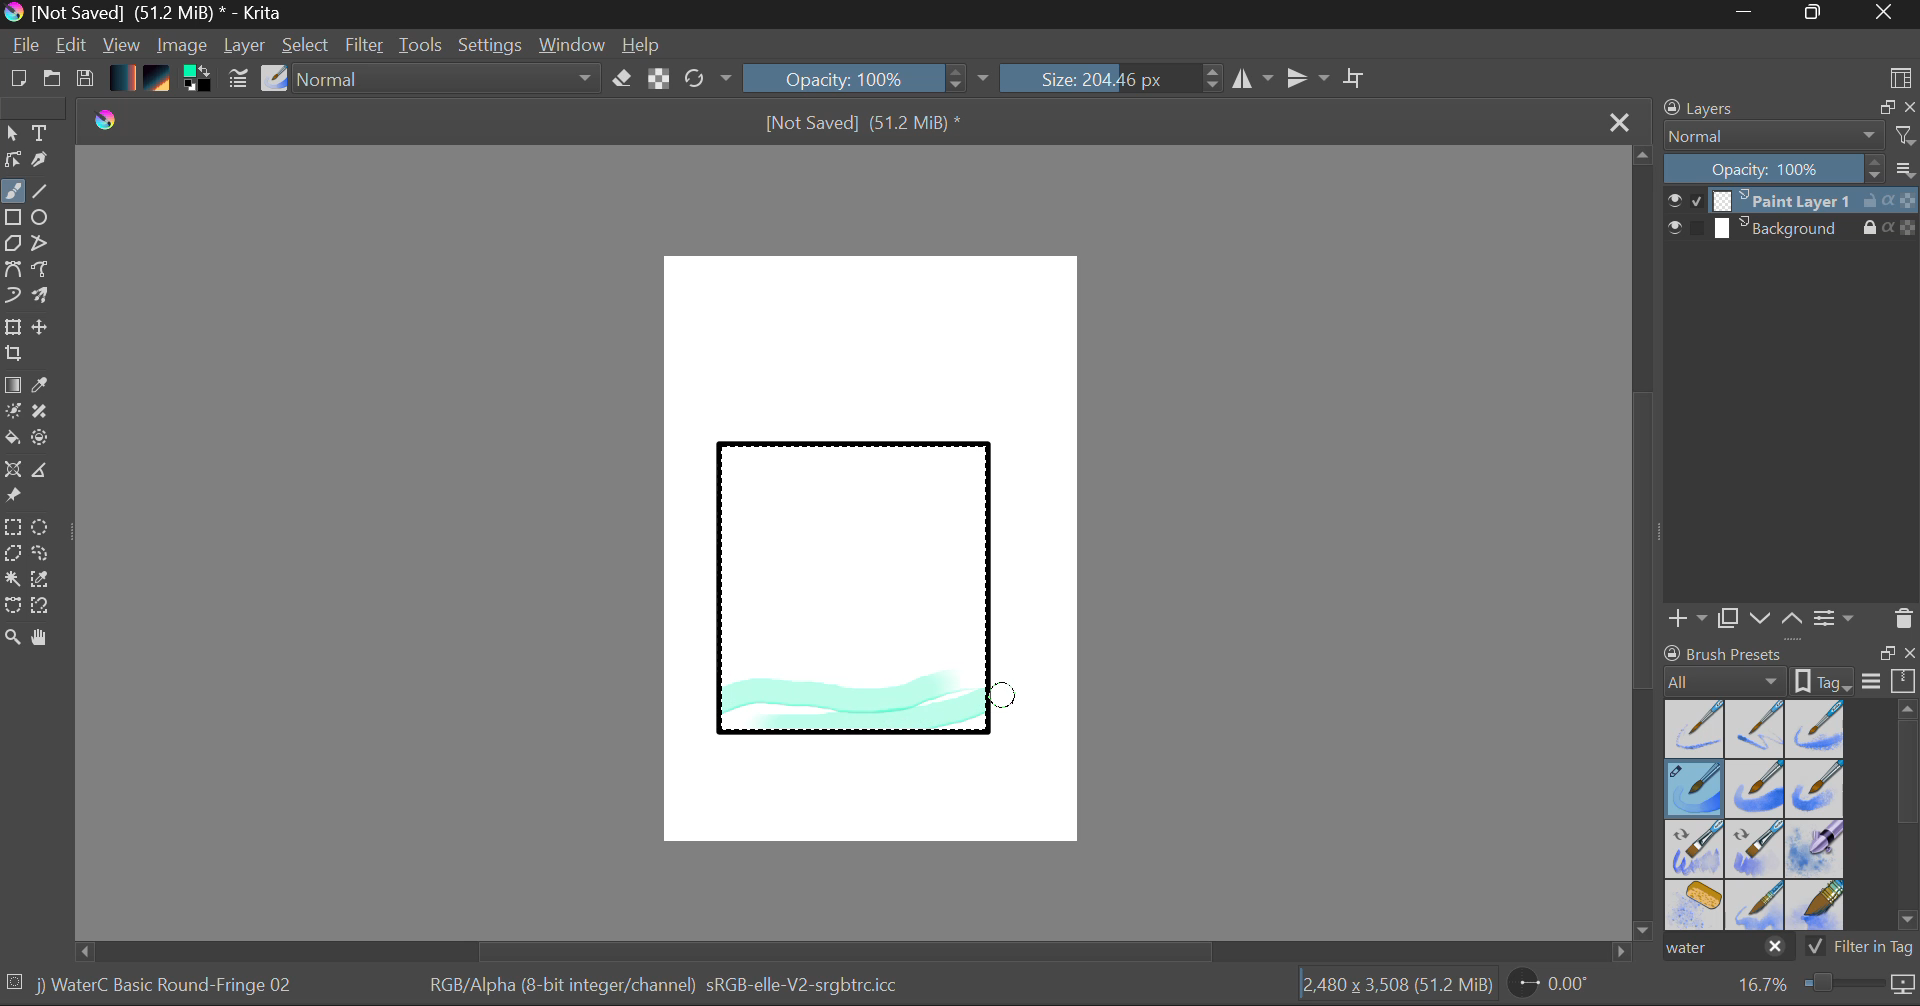 This screenshot has width=1920, height=1006. What do you see at coordinates (12, 134) in the screenshot?
I see `Select` at bounding box center [12, 134].